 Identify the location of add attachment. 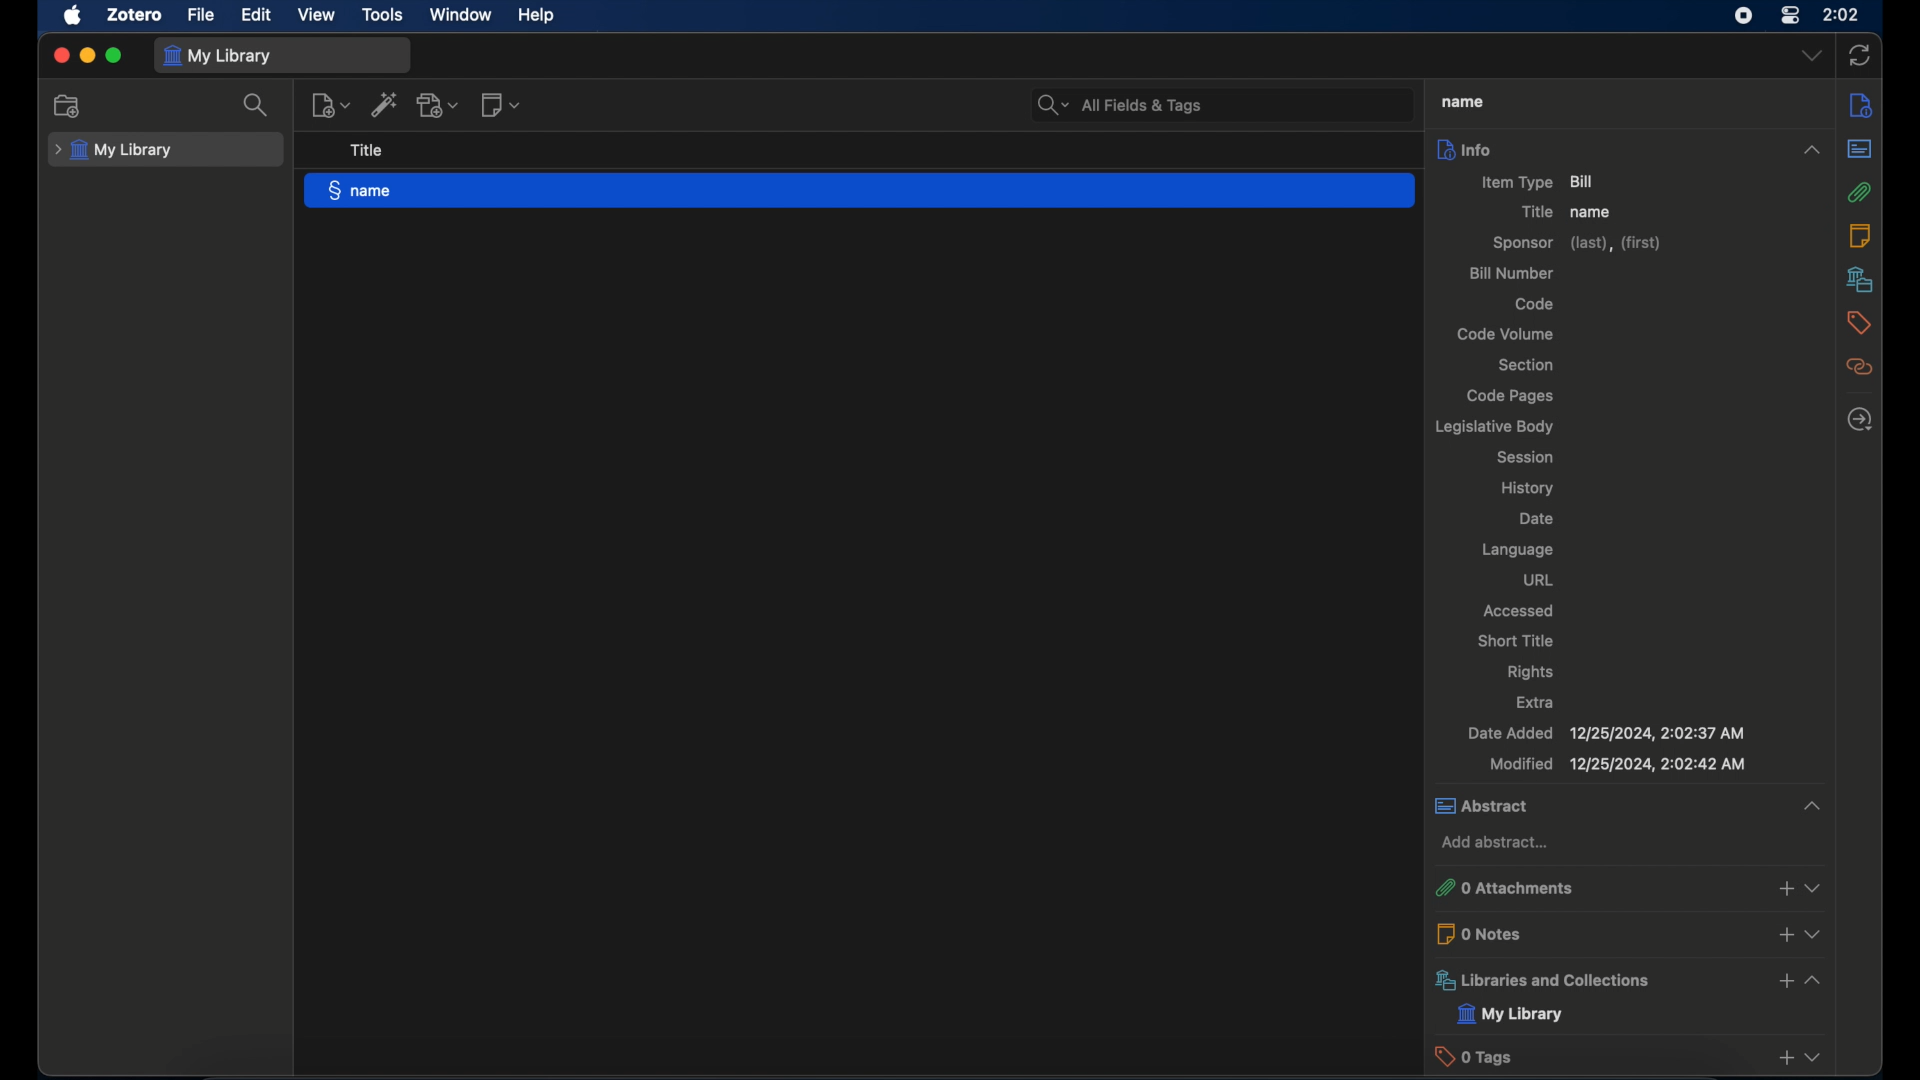
(439, 104).